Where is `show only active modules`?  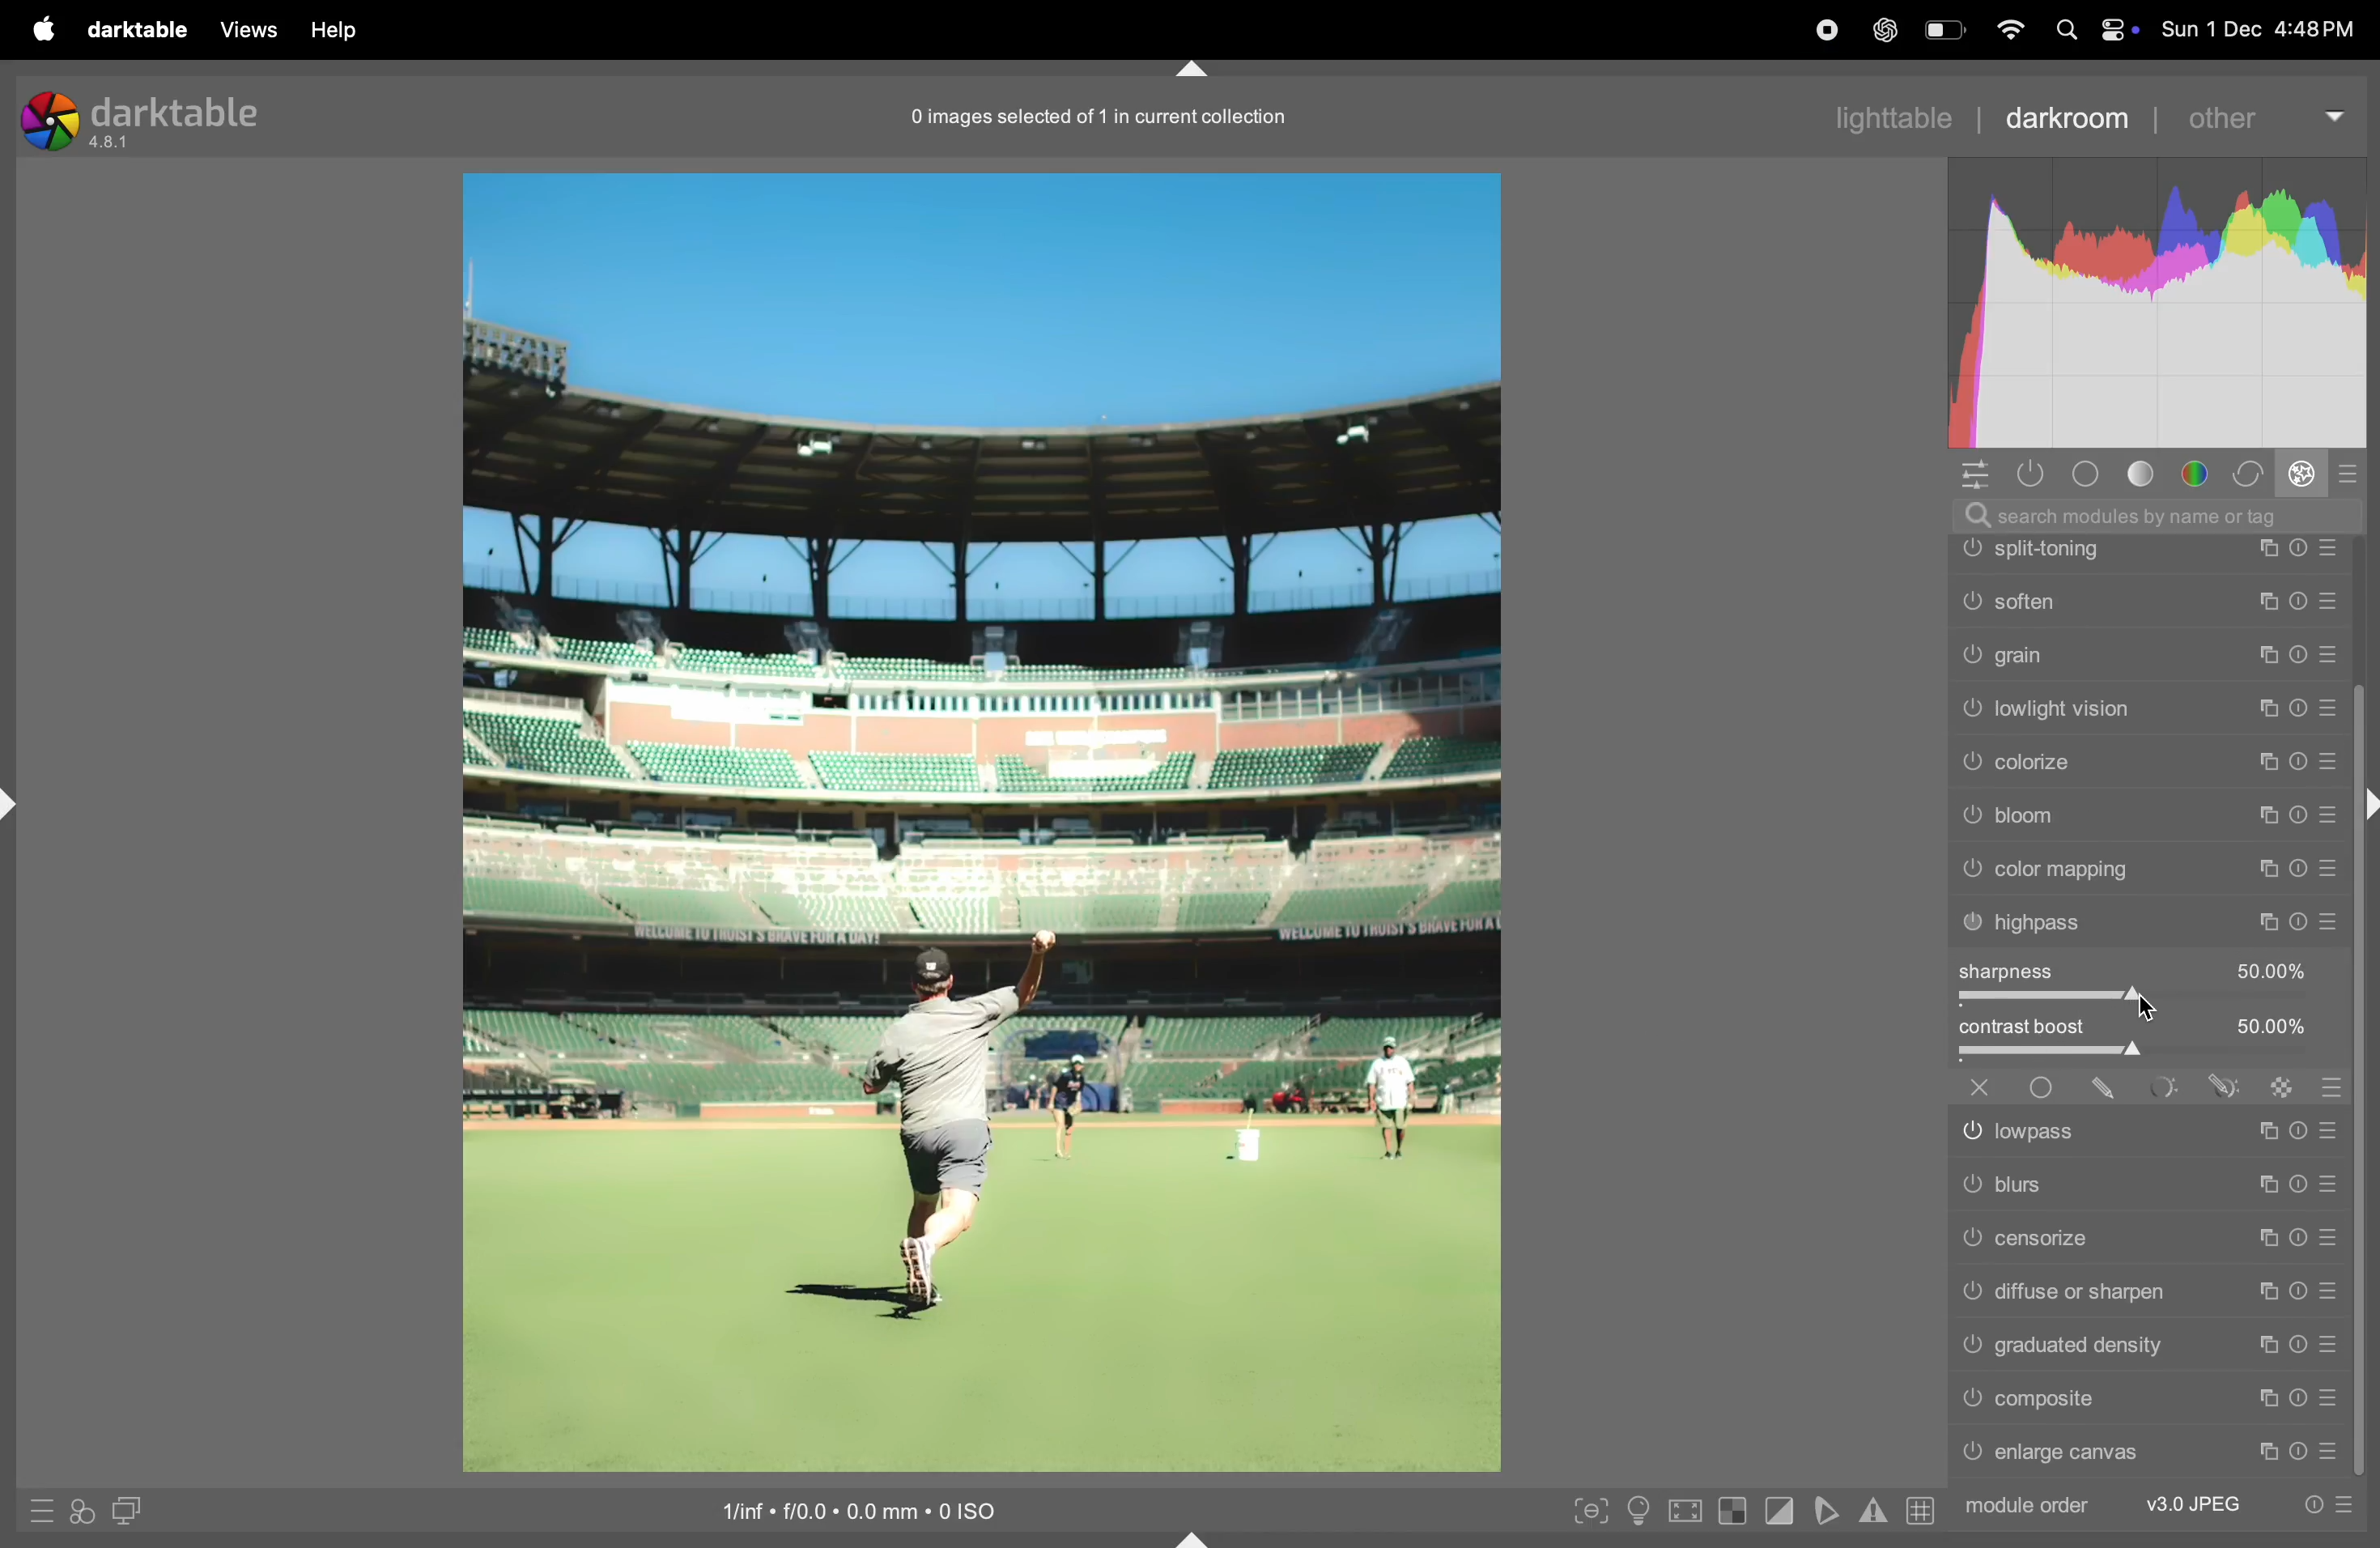 show only active modules is located at coordinates (2032, 473).